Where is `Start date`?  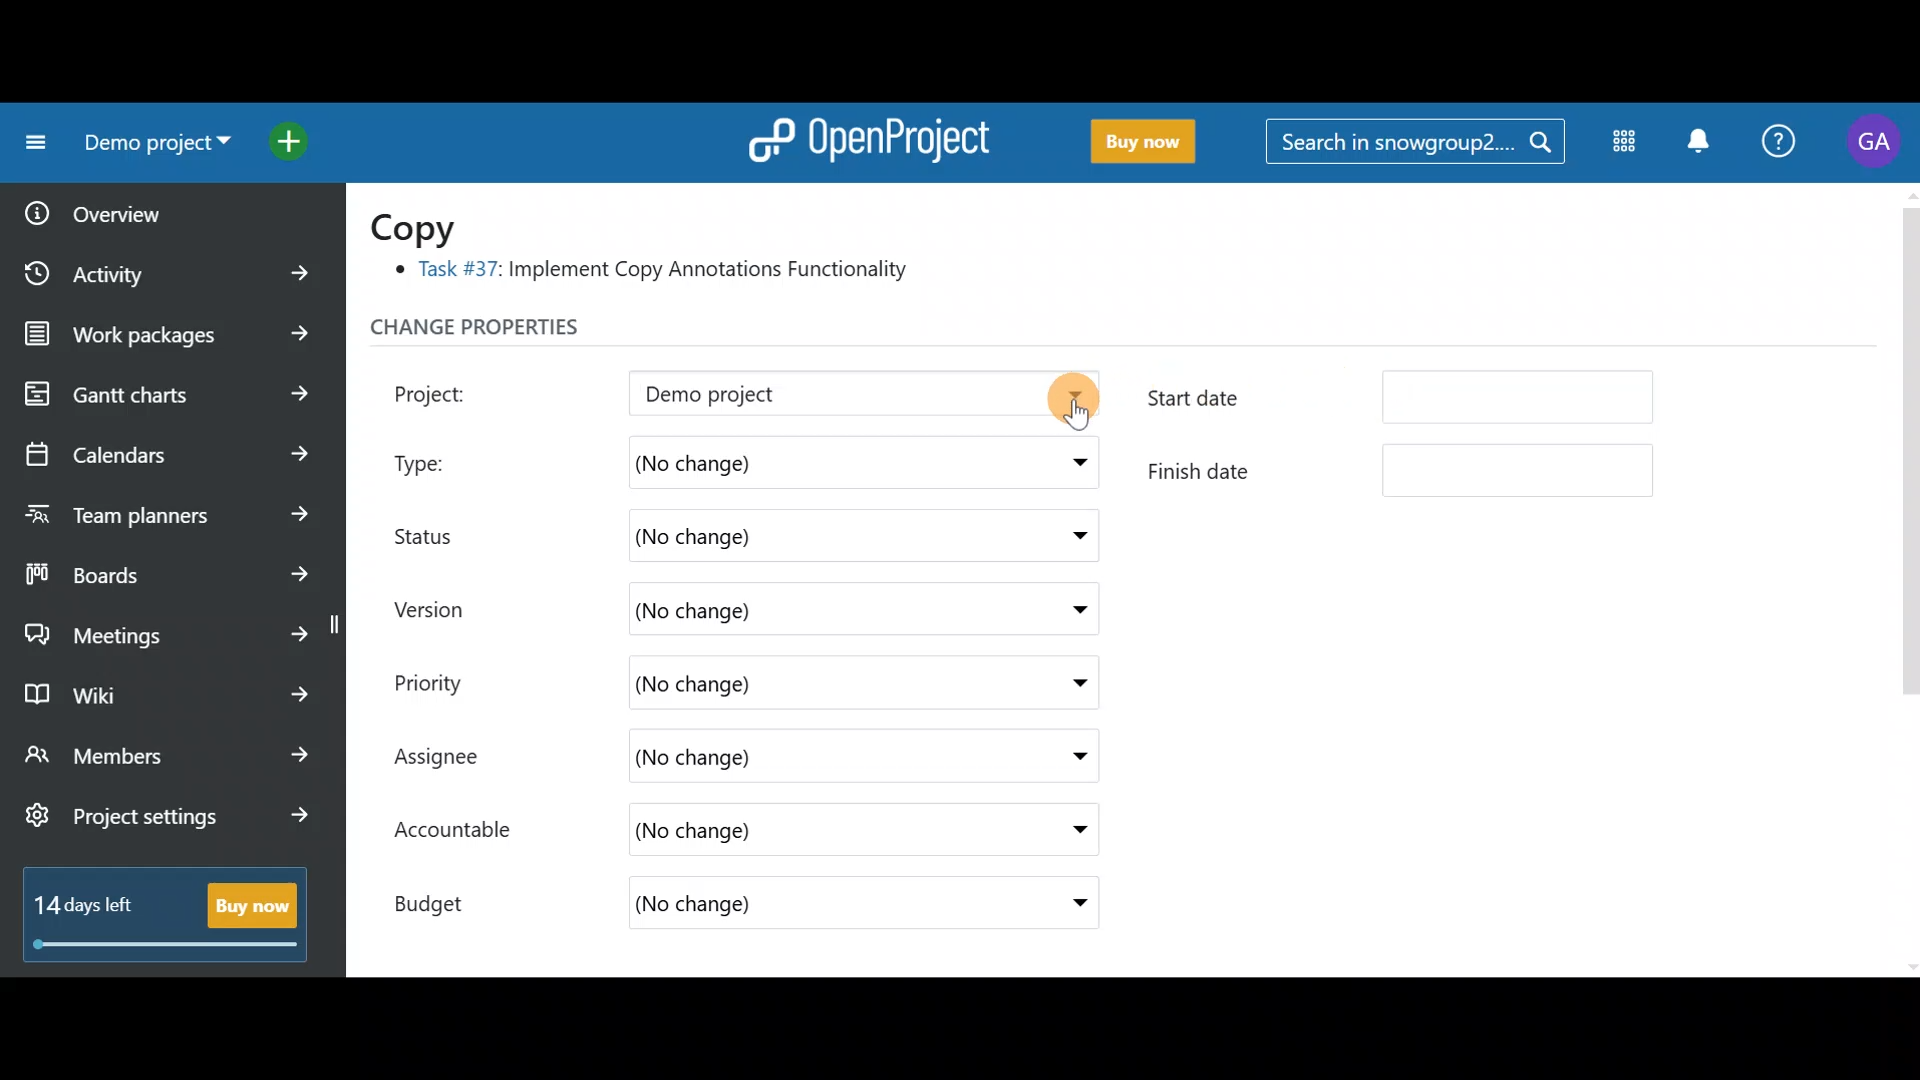 Start date is located at coordinates (1408, 402).